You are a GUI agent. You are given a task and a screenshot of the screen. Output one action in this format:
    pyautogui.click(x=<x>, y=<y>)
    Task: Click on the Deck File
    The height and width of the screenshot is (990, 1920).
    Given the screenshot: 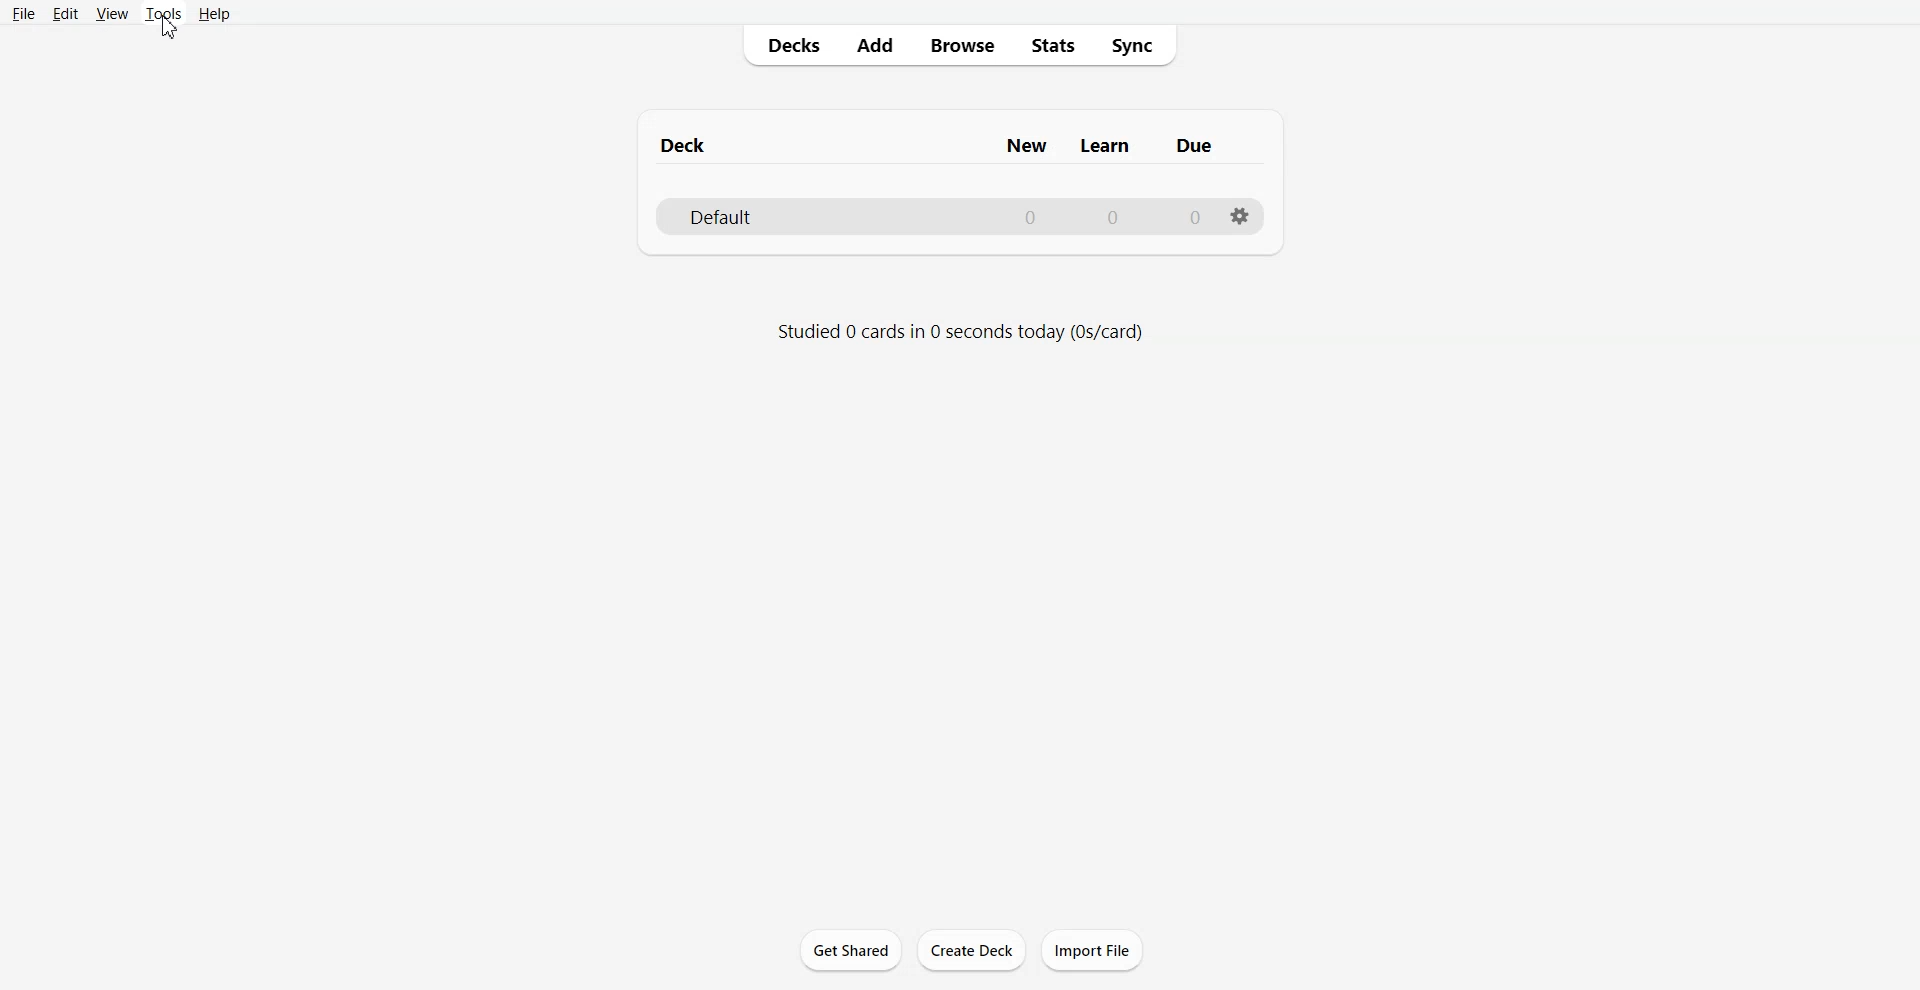 What is the action you would take?
    pyautogui.click(x=958, y=215)
    